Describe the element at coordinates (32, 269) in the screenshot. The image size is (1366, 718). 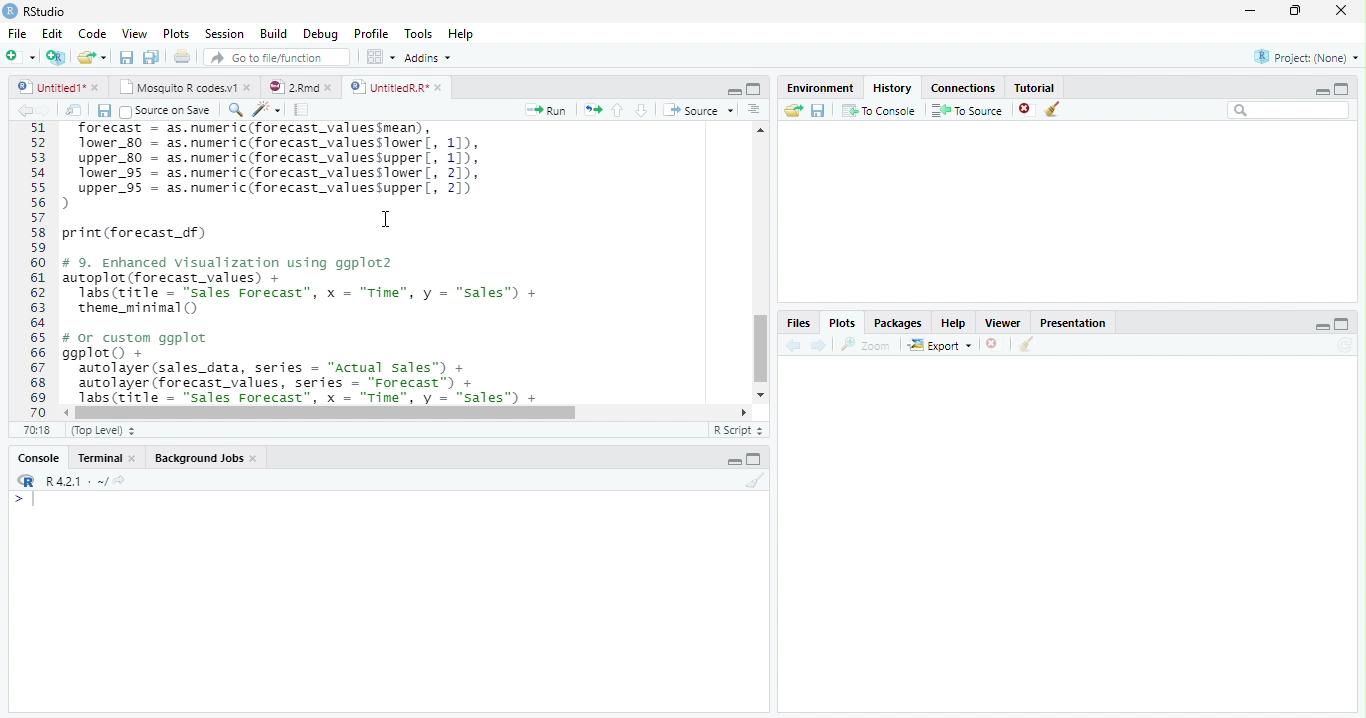
I see `Row number` at that location.